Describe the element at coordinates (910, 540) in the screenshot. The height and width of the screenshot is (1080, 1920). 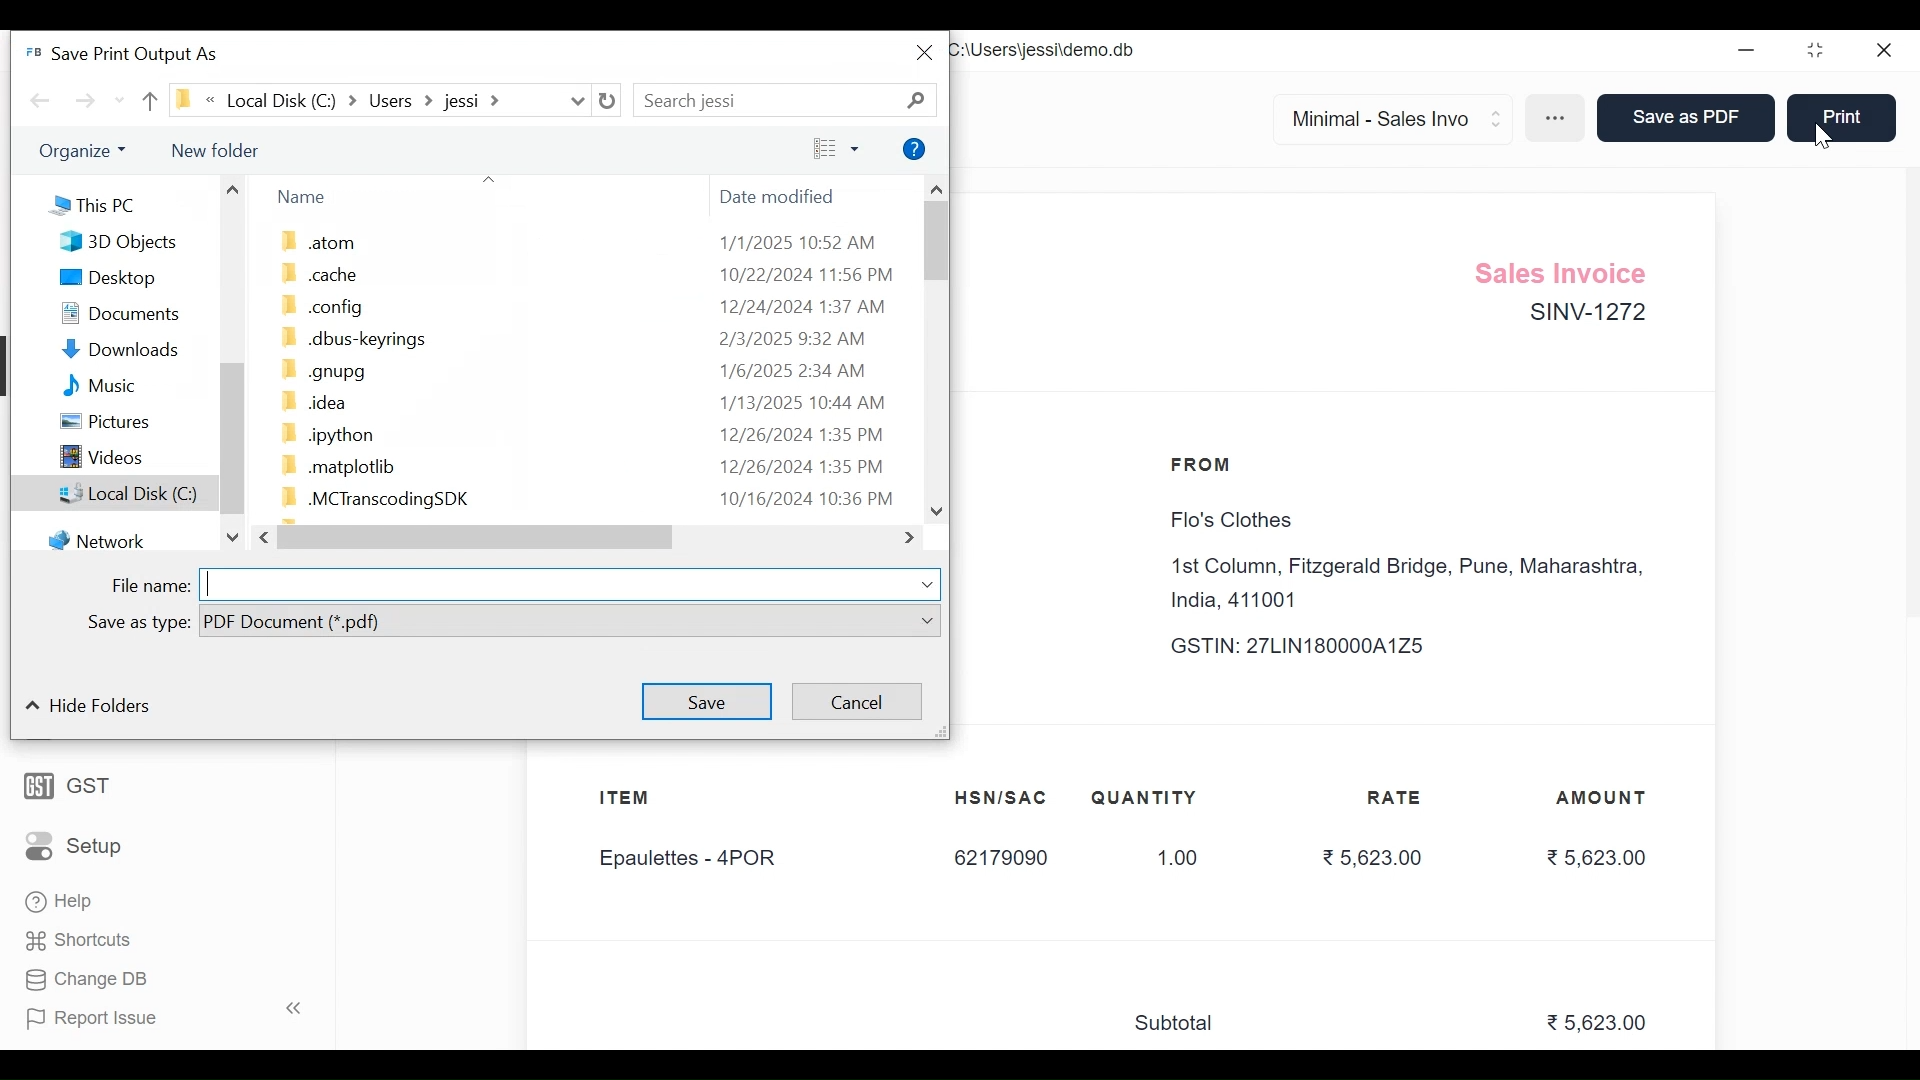
I see `Expand` at that location.